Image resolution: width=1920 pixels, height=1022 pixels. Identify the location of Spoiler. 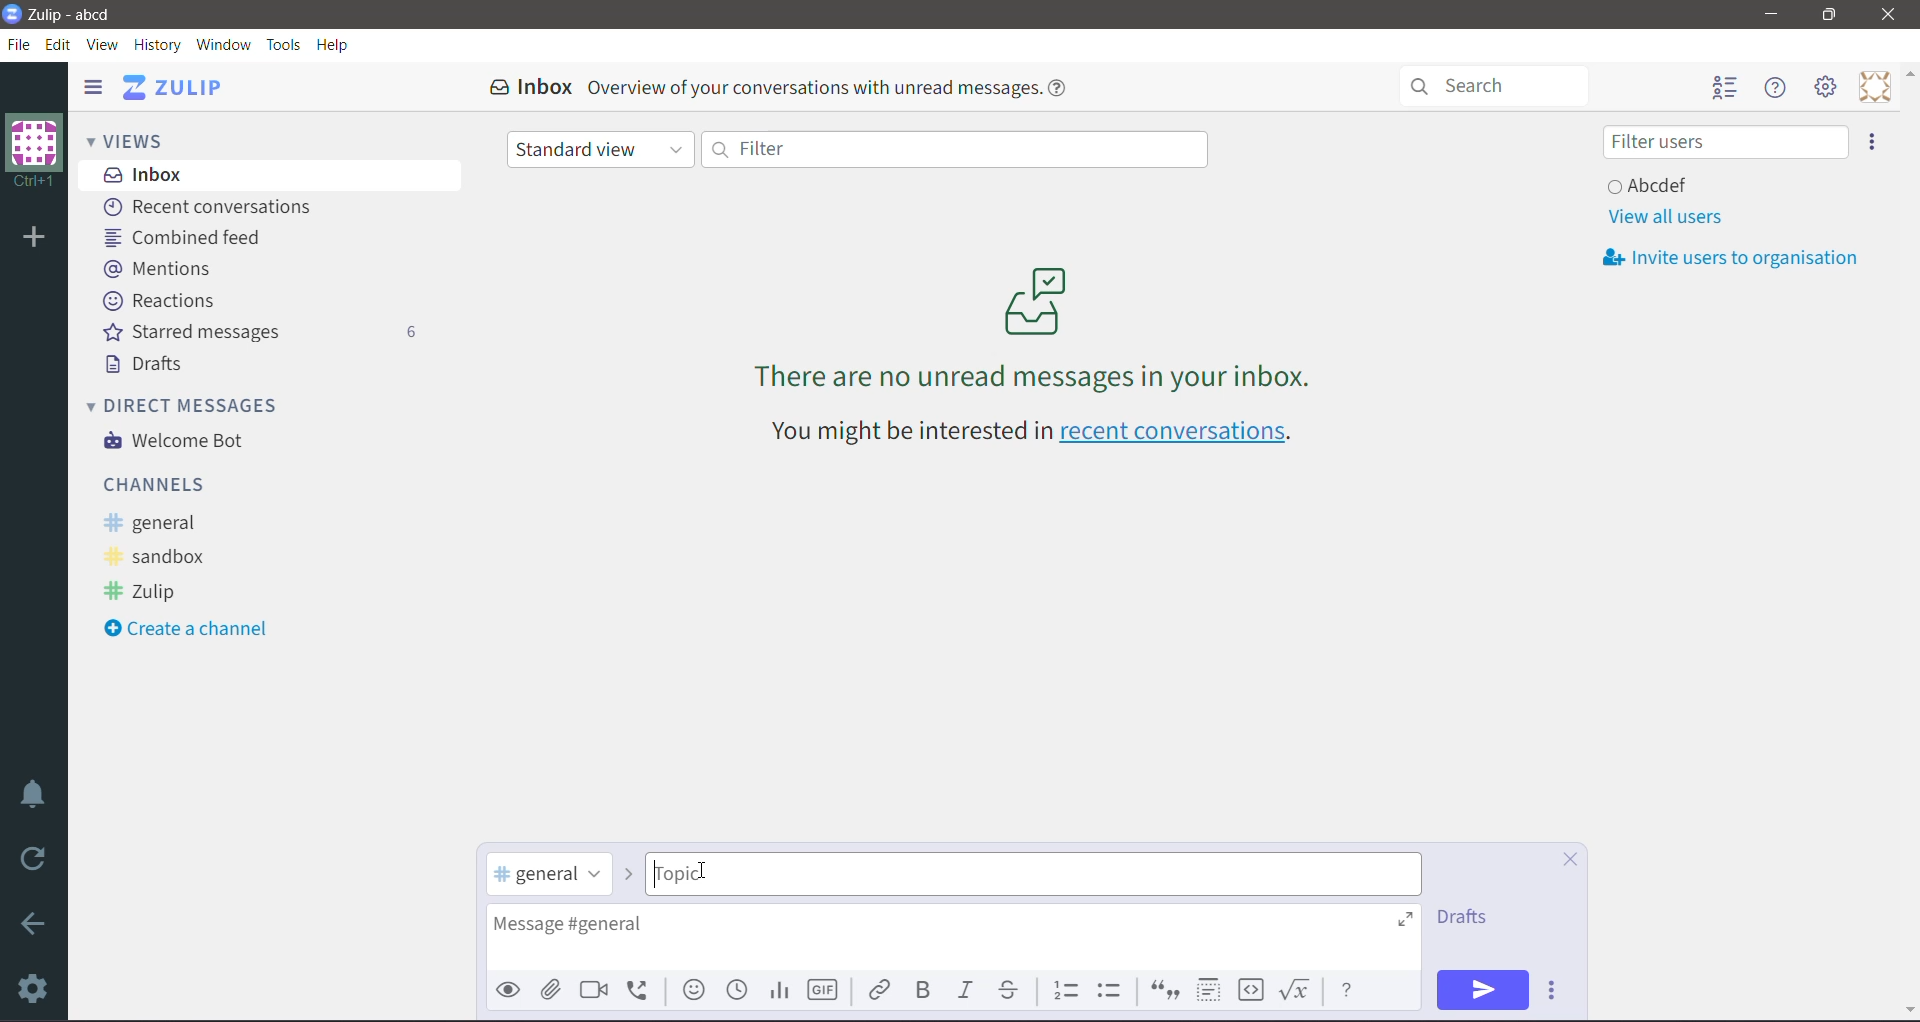
(1208, 991).